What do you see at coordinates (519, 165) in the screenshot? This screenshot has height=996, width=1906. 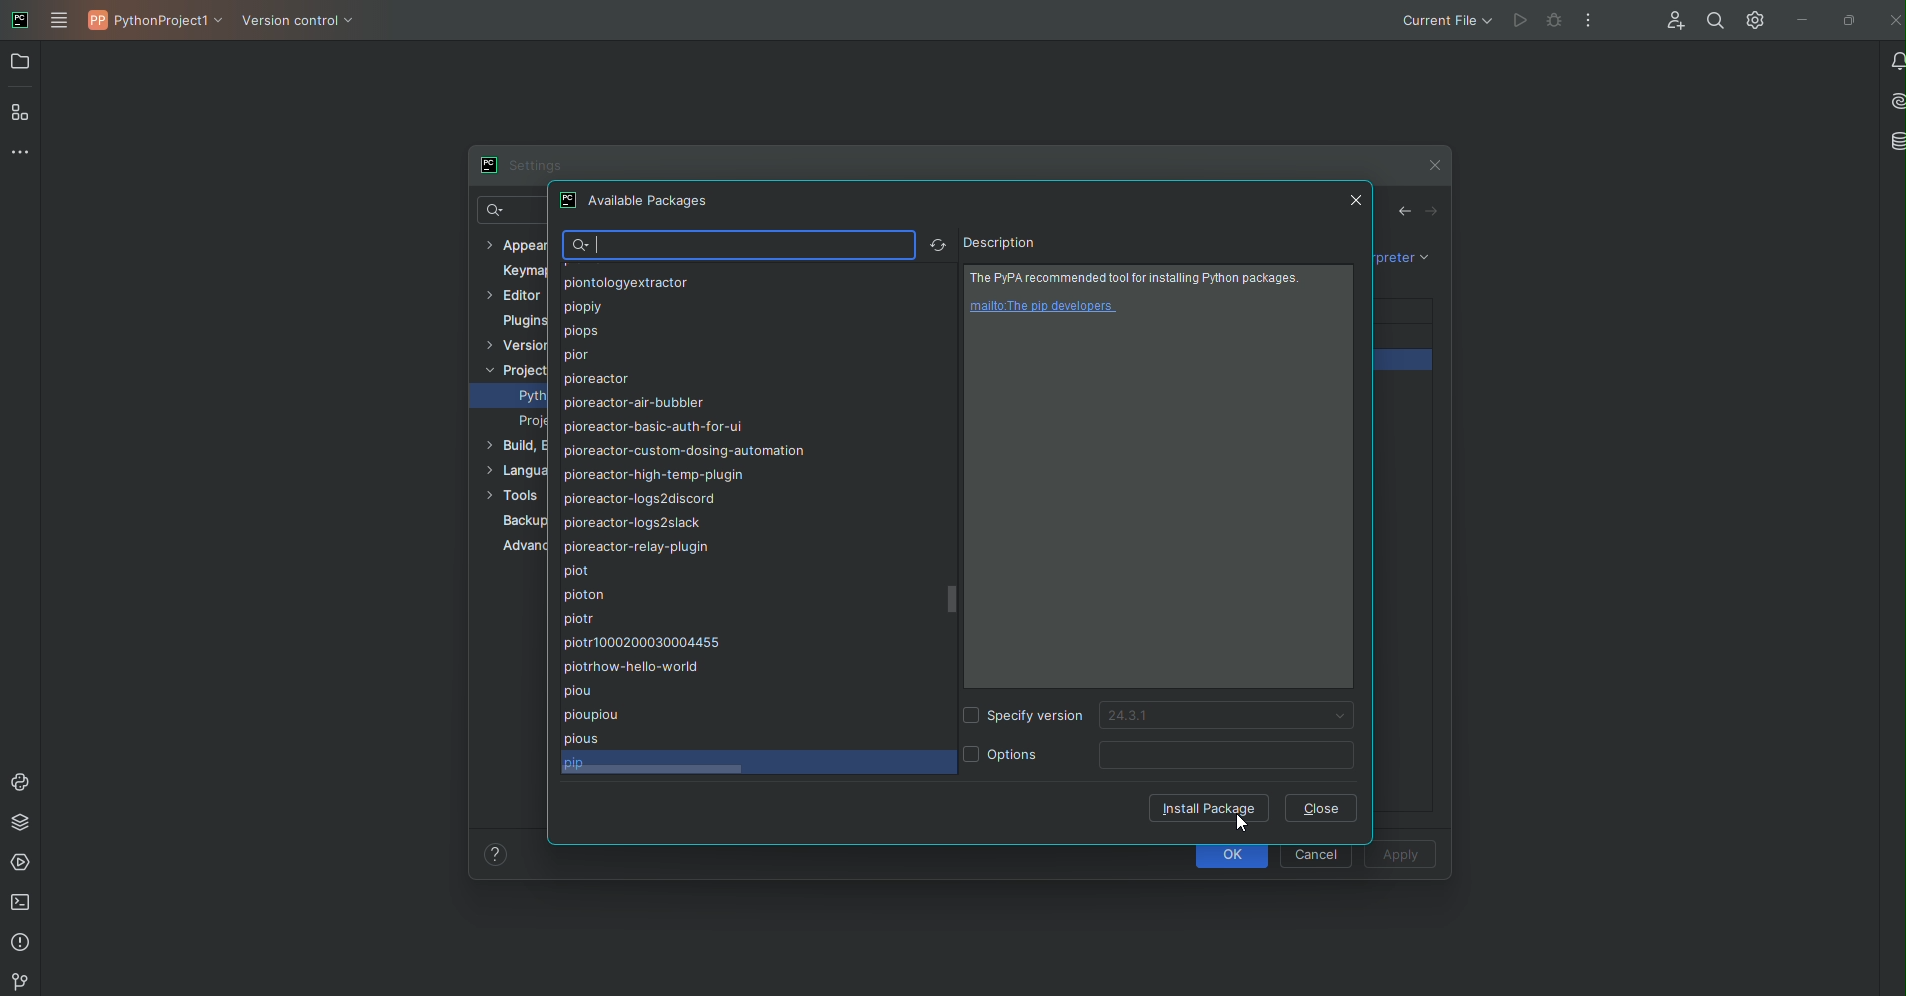 I see `Settings` at bounding box center [519, 165].